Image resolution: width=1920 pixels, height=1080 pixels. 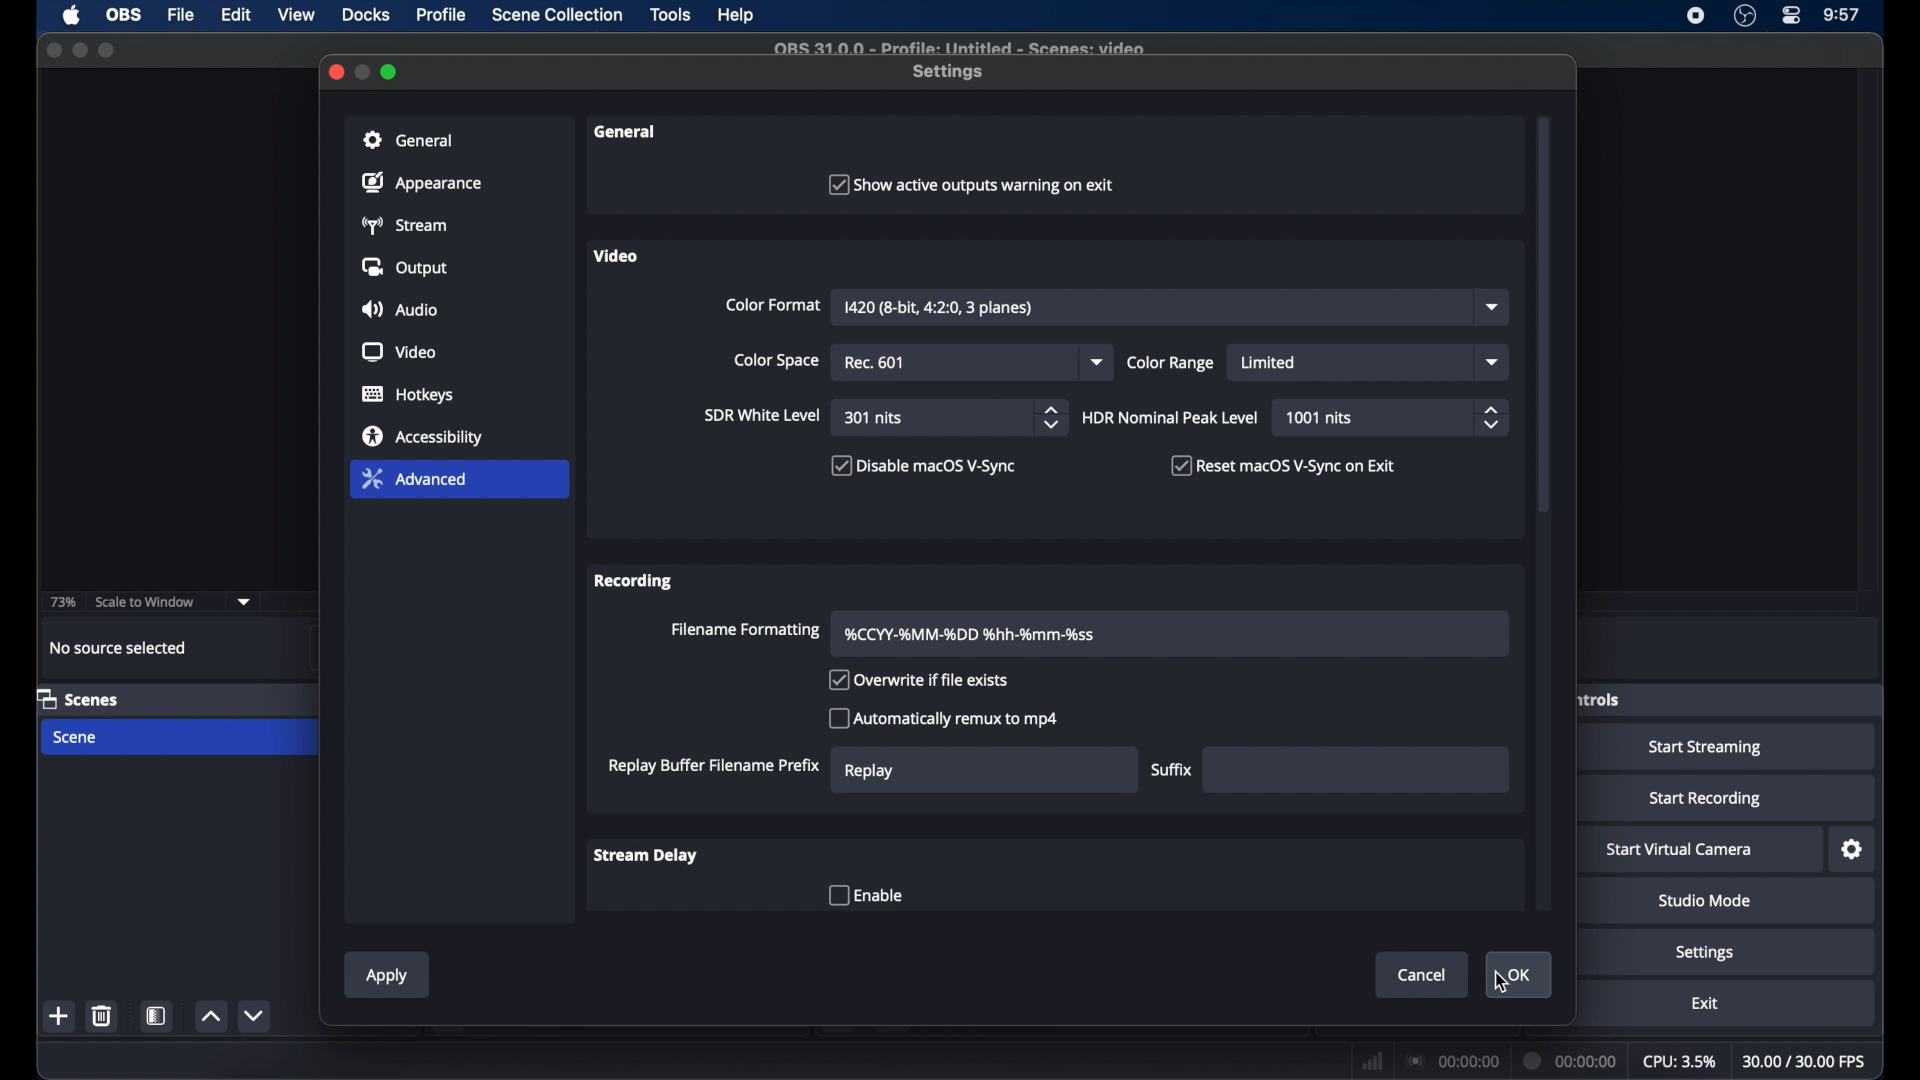 I want to click on rec 601, so click(x=877, y=363).